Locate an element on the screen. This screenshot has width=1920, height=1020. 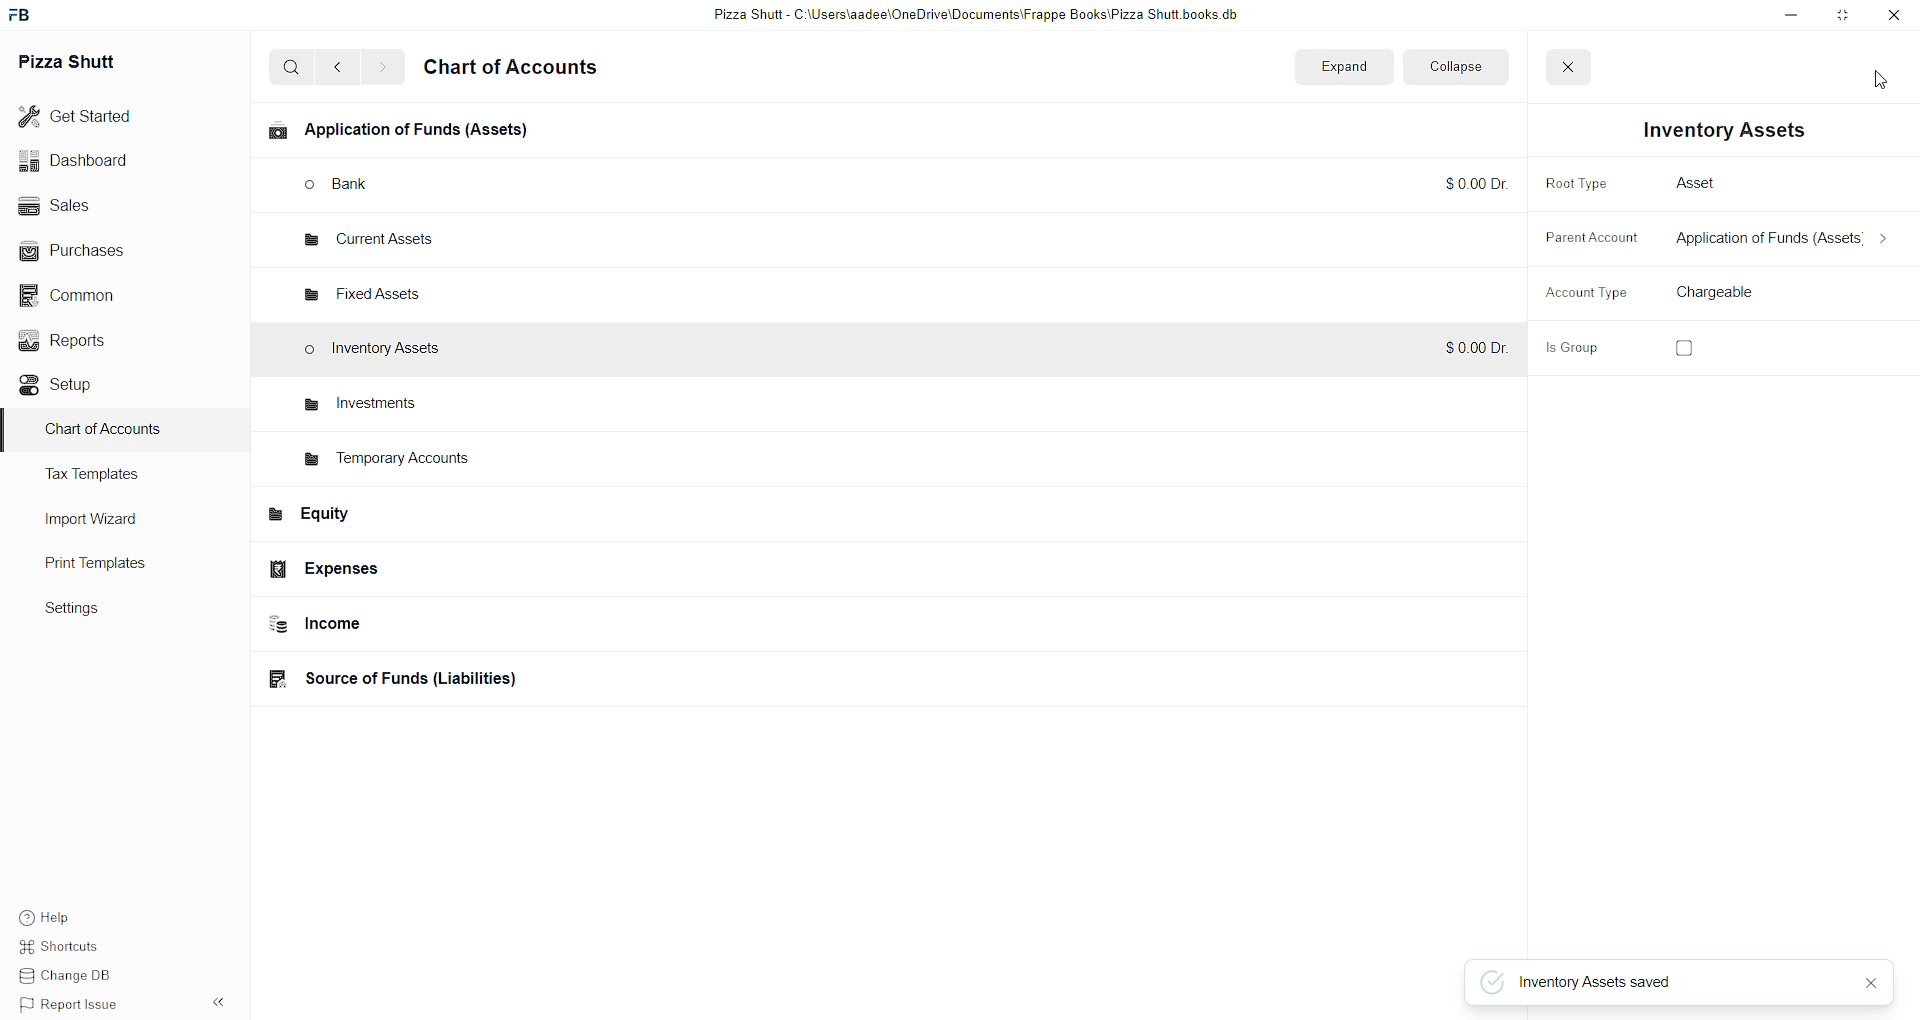
search is located at coordinates (292, 69).